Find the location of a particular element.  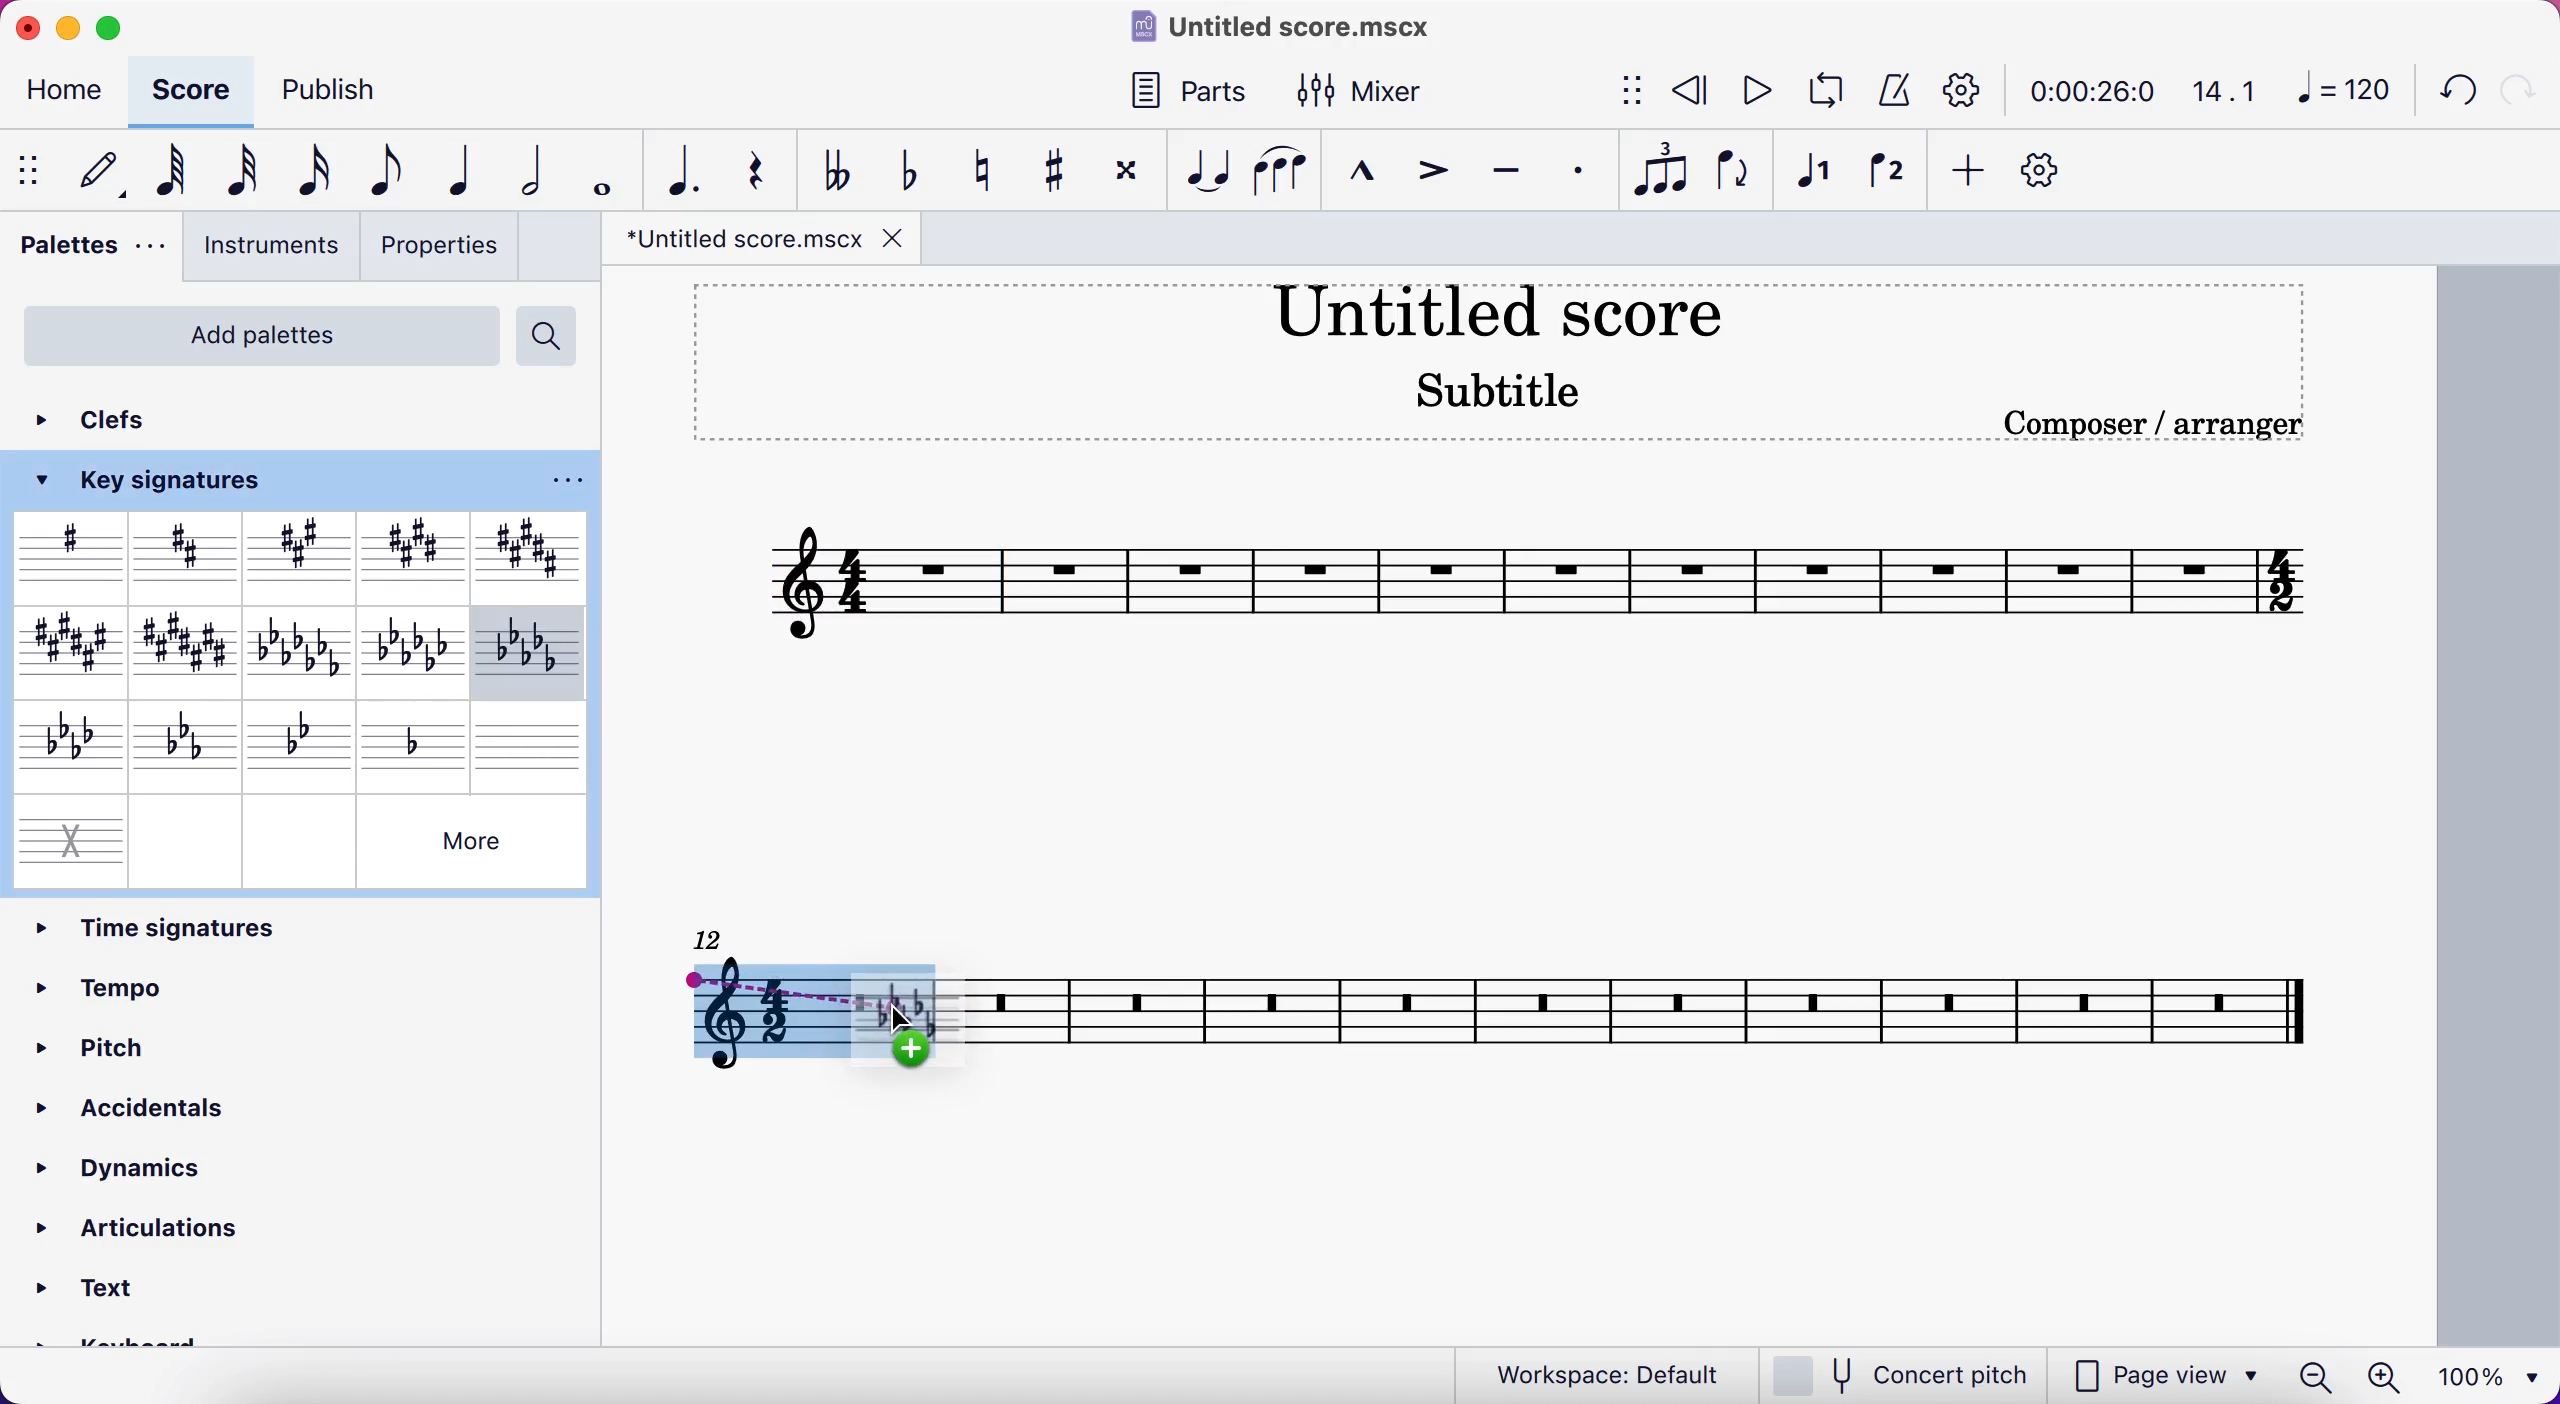

home is located at coordinates (66, 91).